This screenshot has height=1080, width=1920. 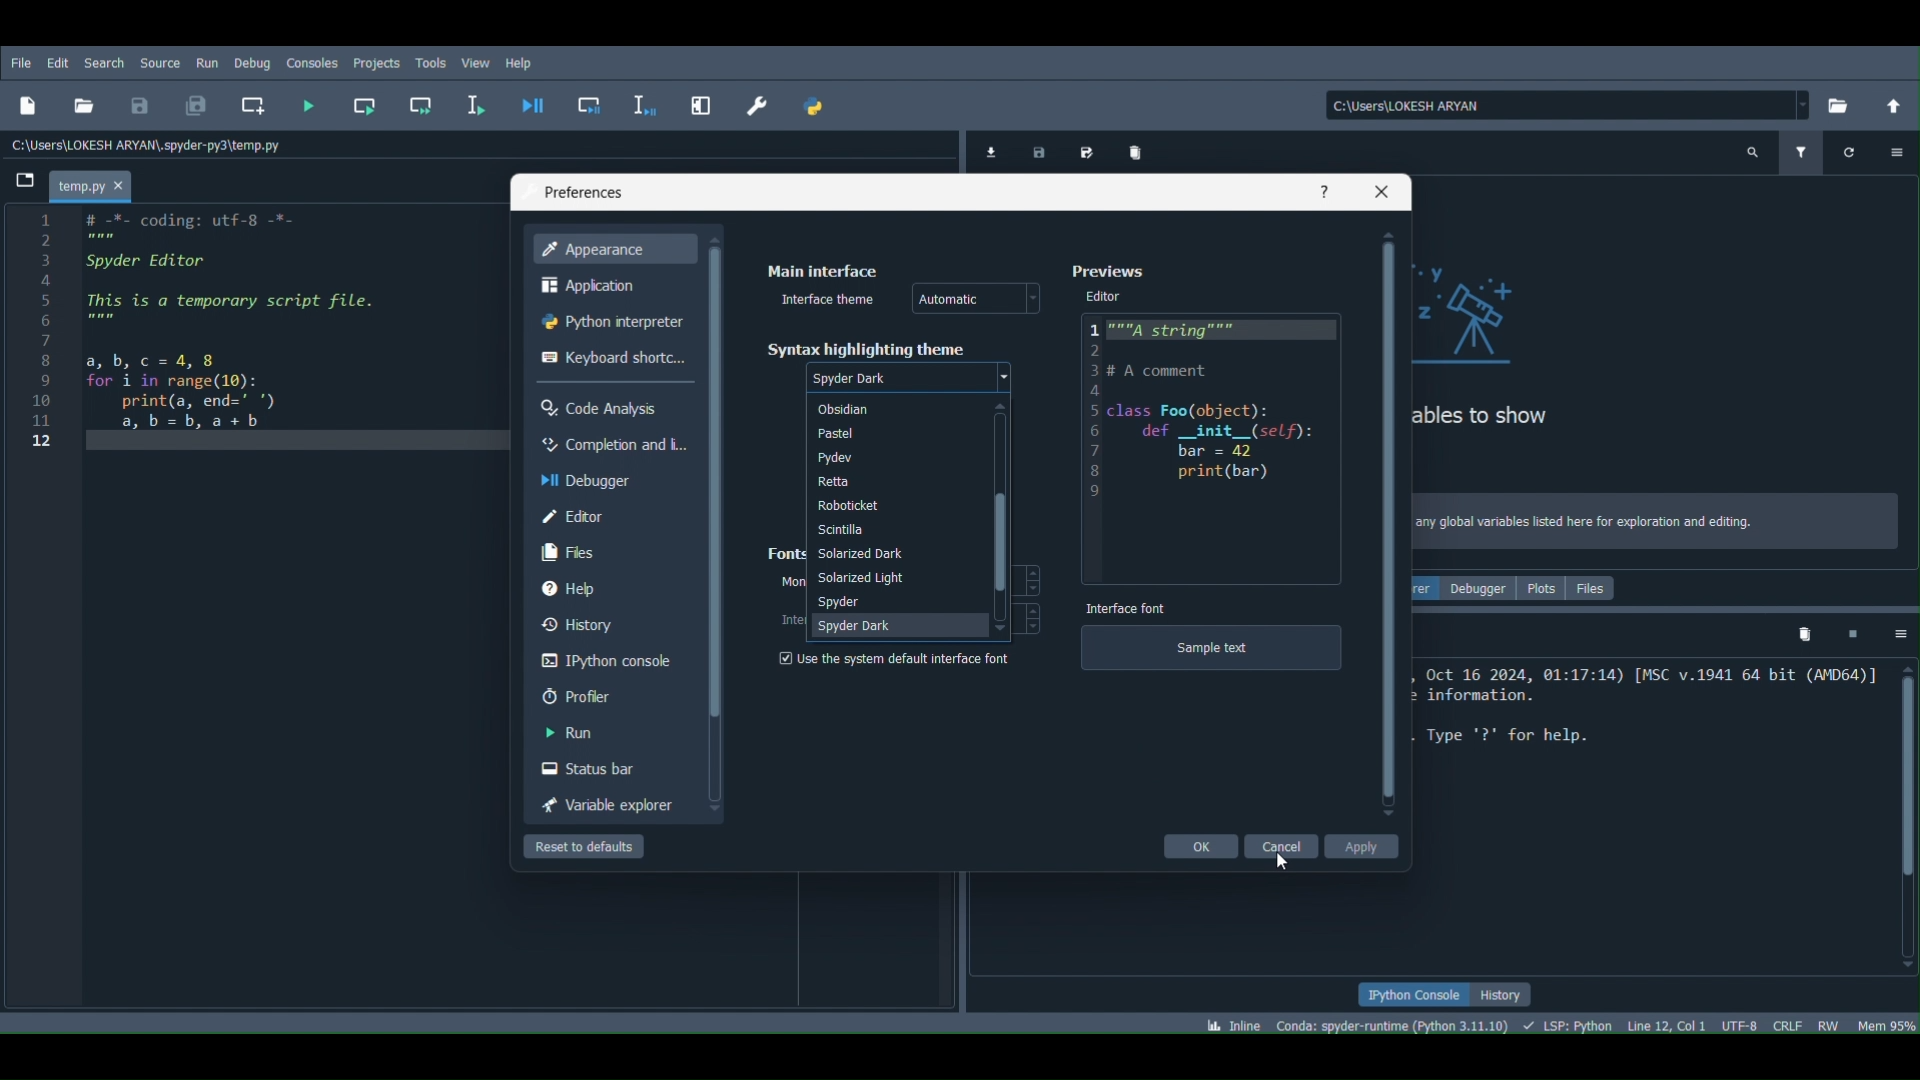 I want to click on Close, so click(x=1379, y=190).